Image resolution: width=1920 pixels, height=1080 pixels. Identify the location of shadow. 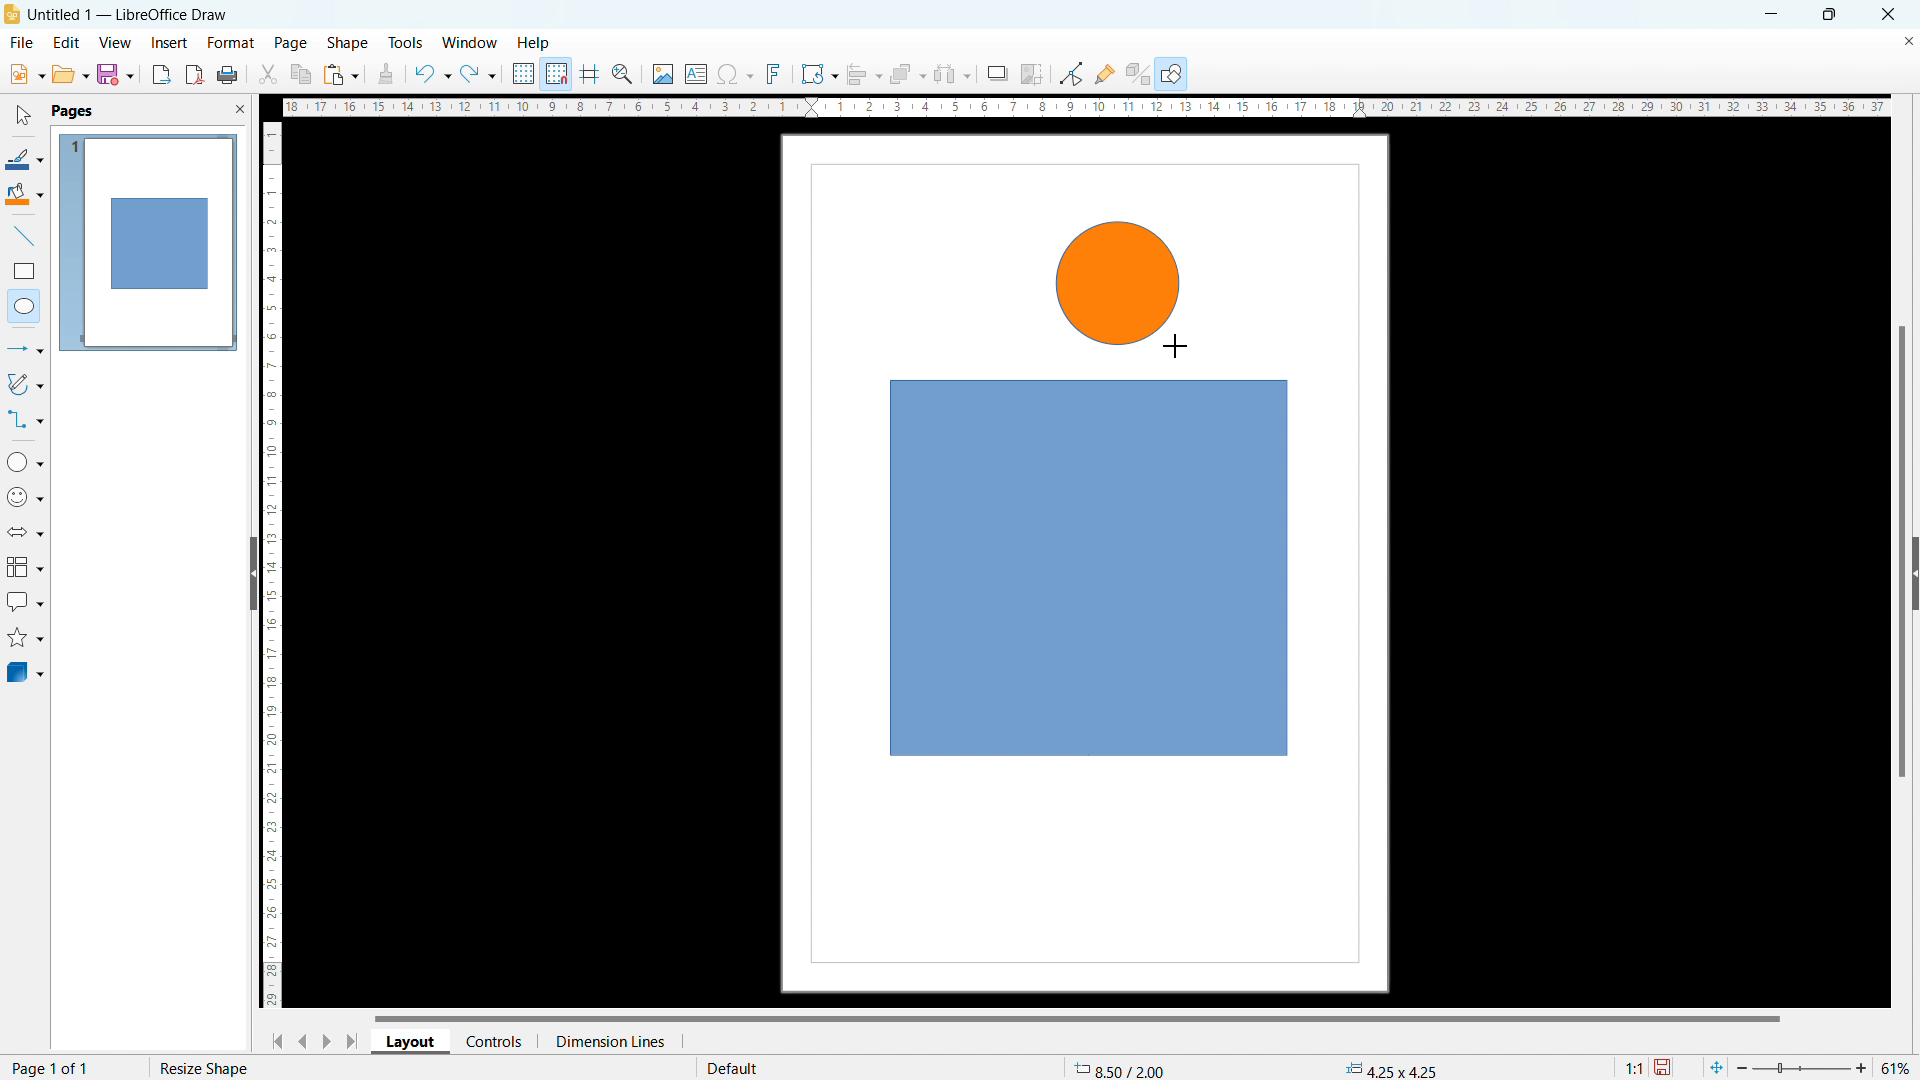
(996, 74).